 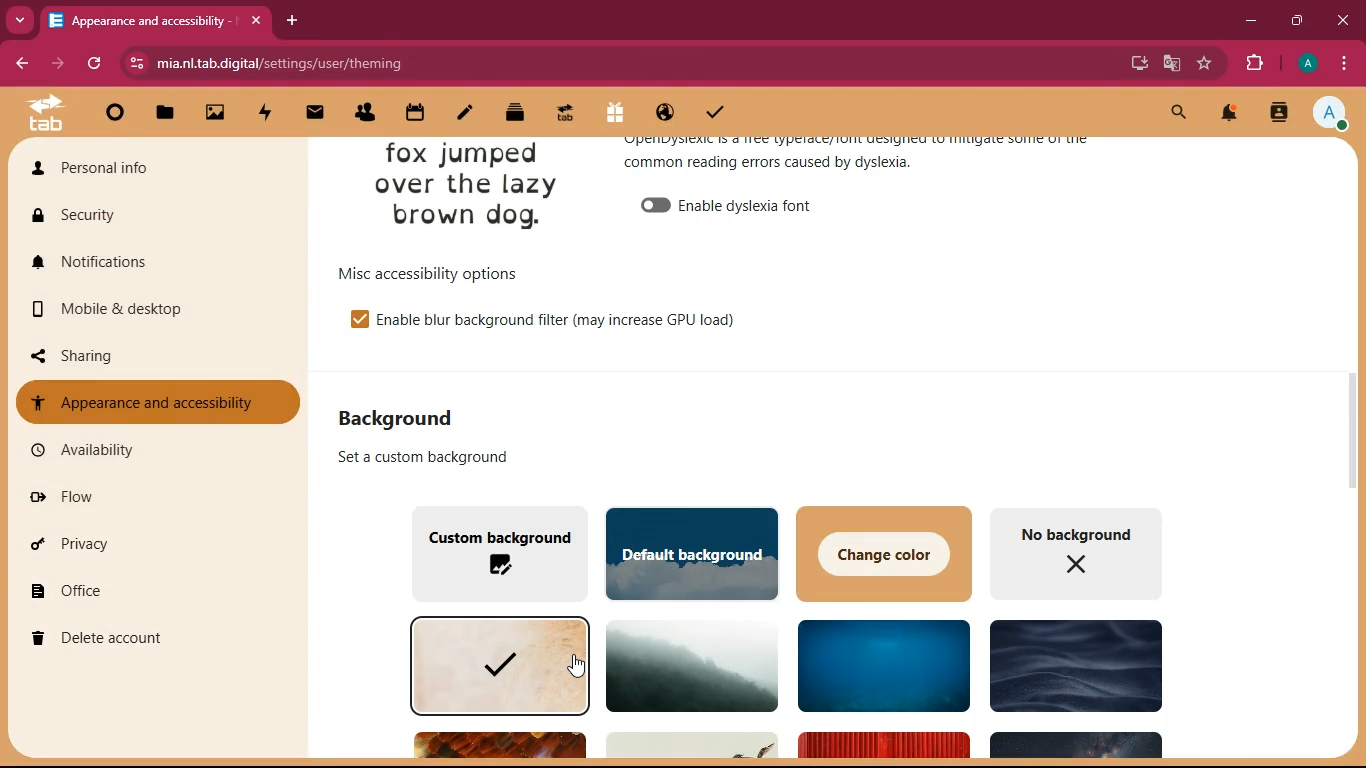 I want to click on notifications, so click(x=1232, y=114).